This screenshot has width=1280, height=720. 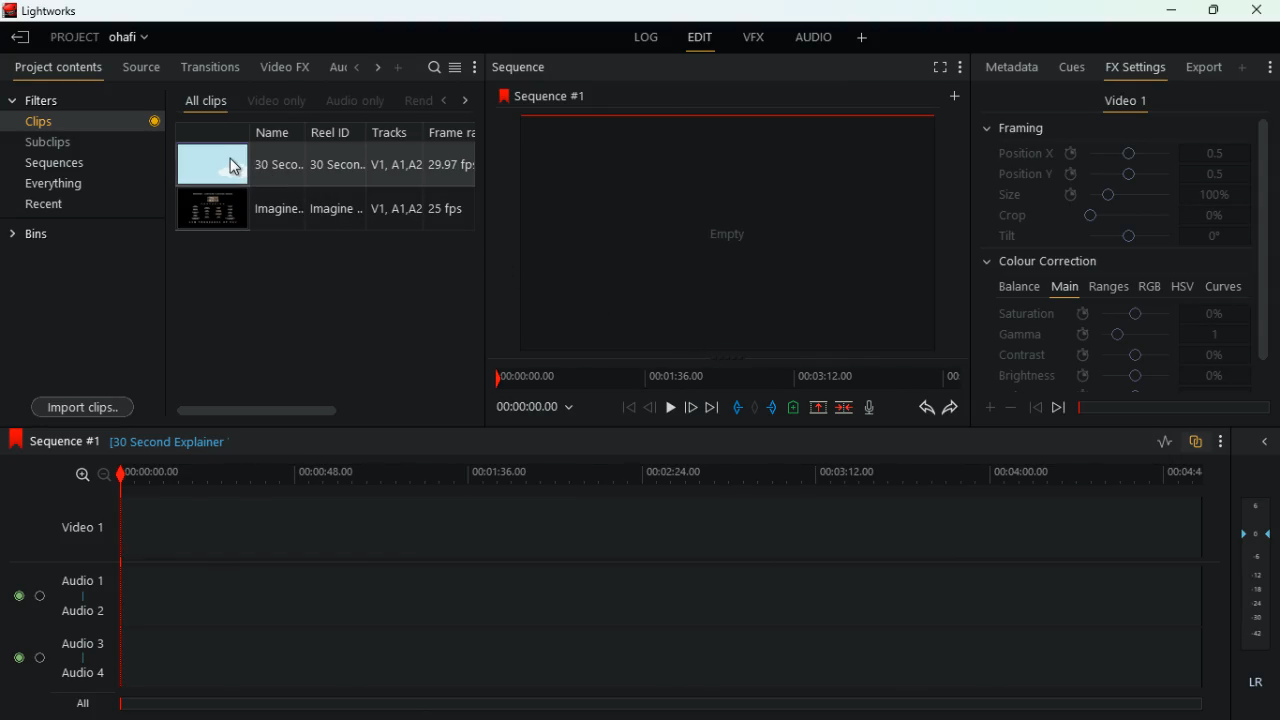 What do you see at coordinates (521, 67) in the screenshot?
I see `sequence` at bounding box center [521, 67].